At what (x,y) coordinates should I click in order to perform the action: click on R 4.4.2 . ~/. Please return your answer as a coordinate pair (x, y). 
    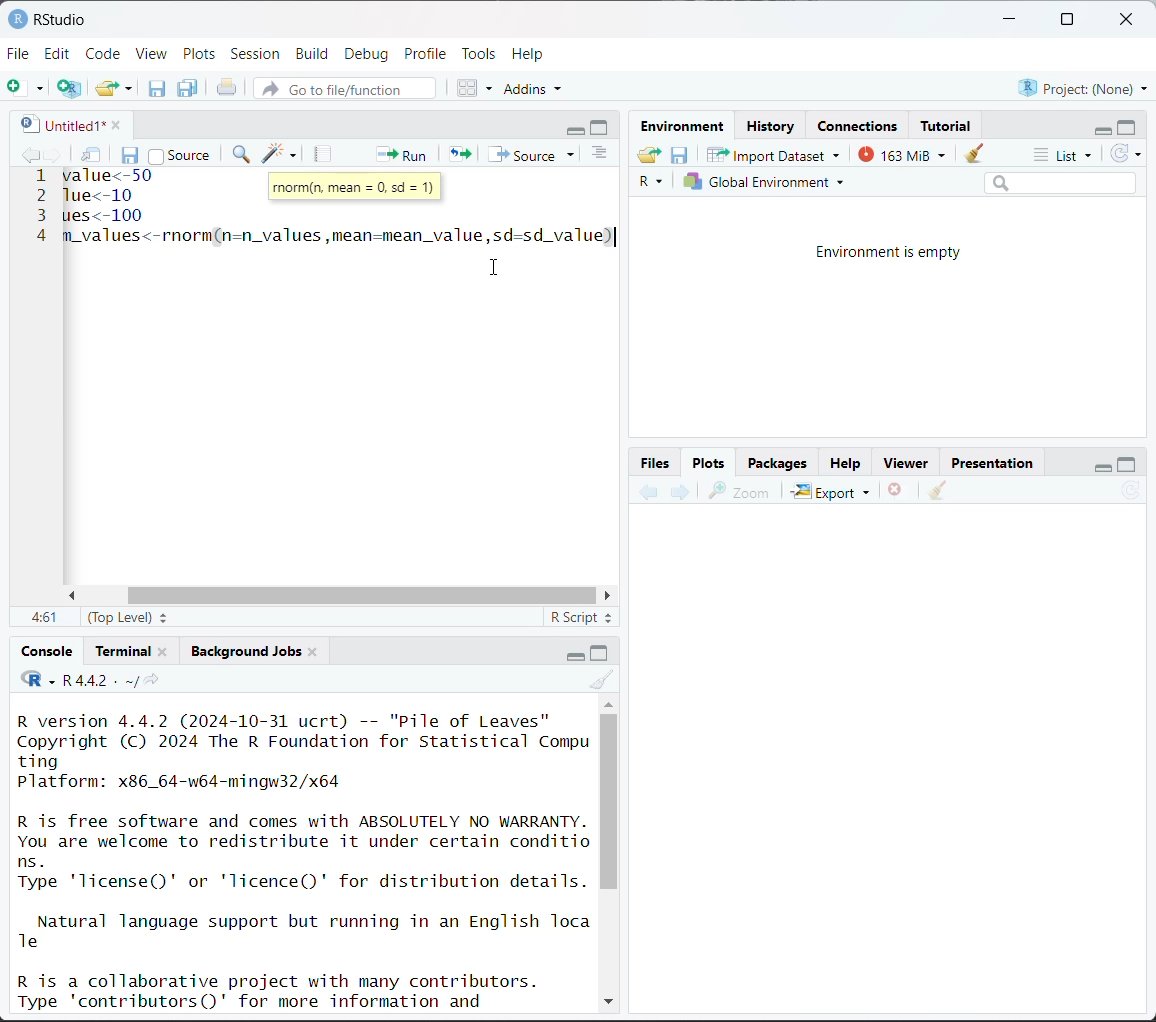
    Looking at the image, I should click on (99, 680).